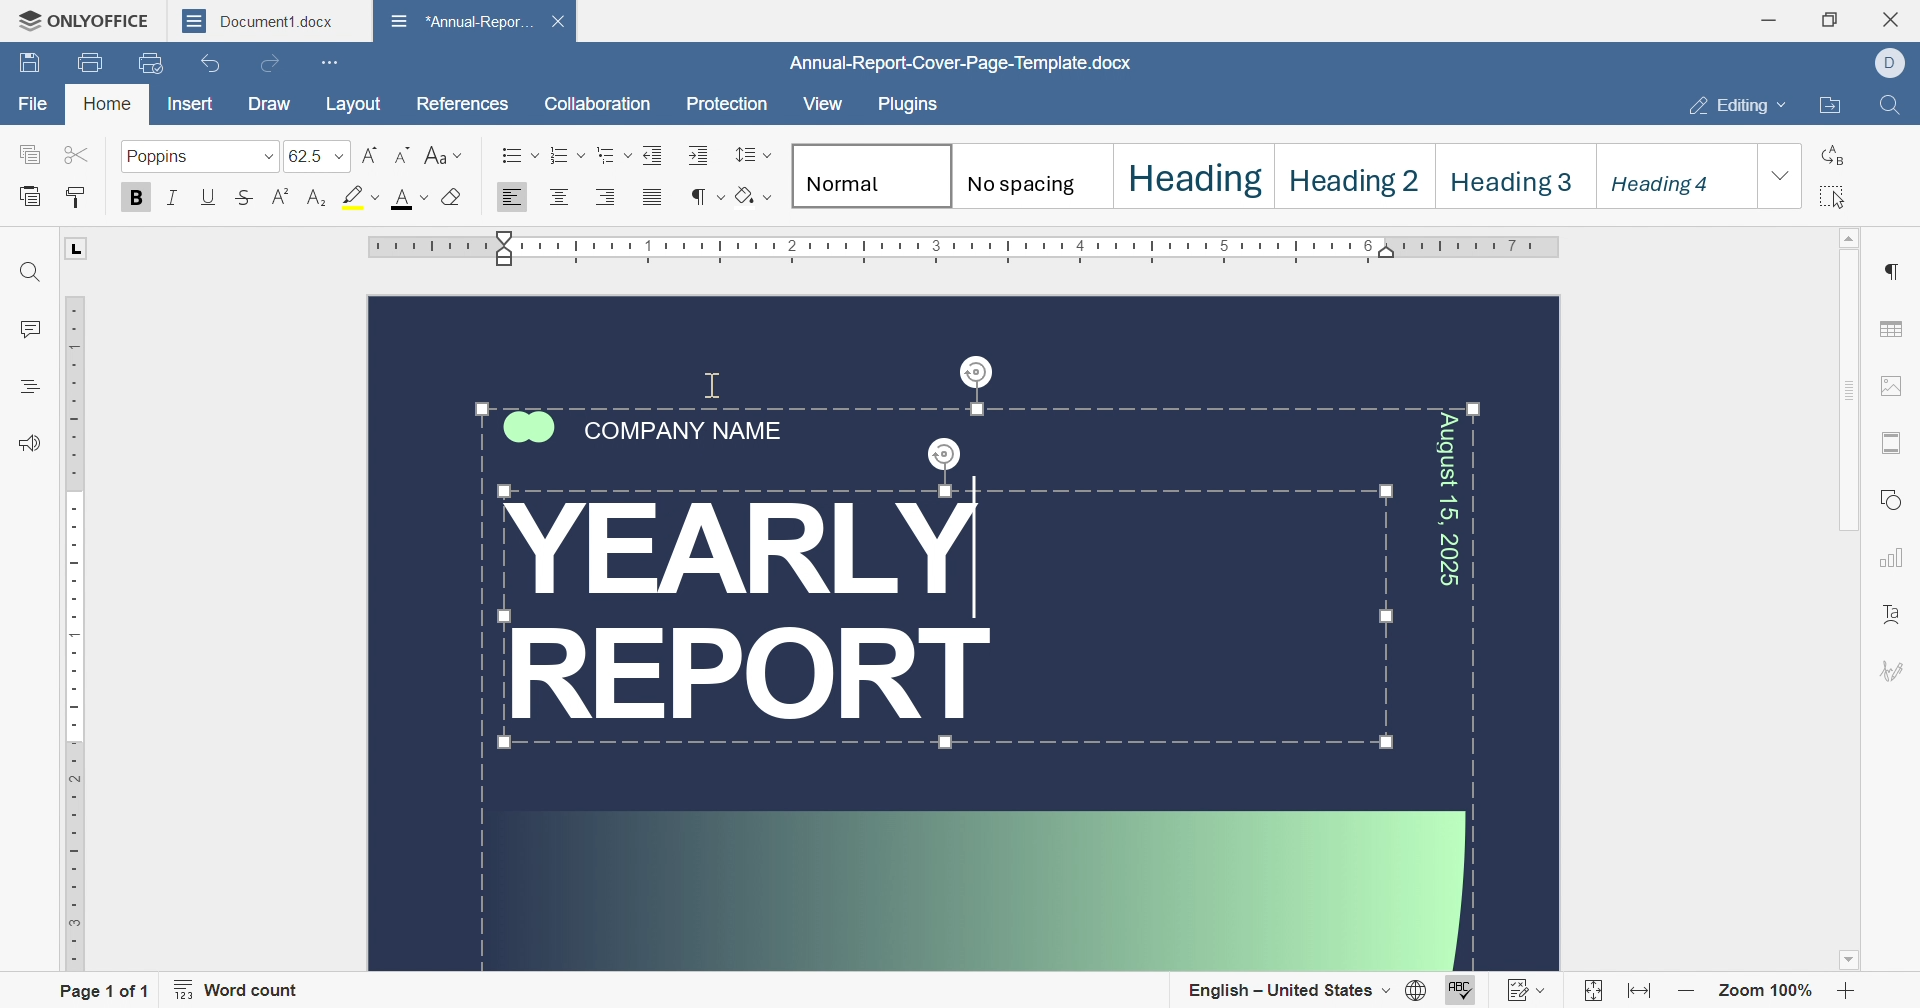 This screenshot has height=1008, width=1920. Describe the element at coordinates (35, 108) in the screenshot. I see `file` at that location.